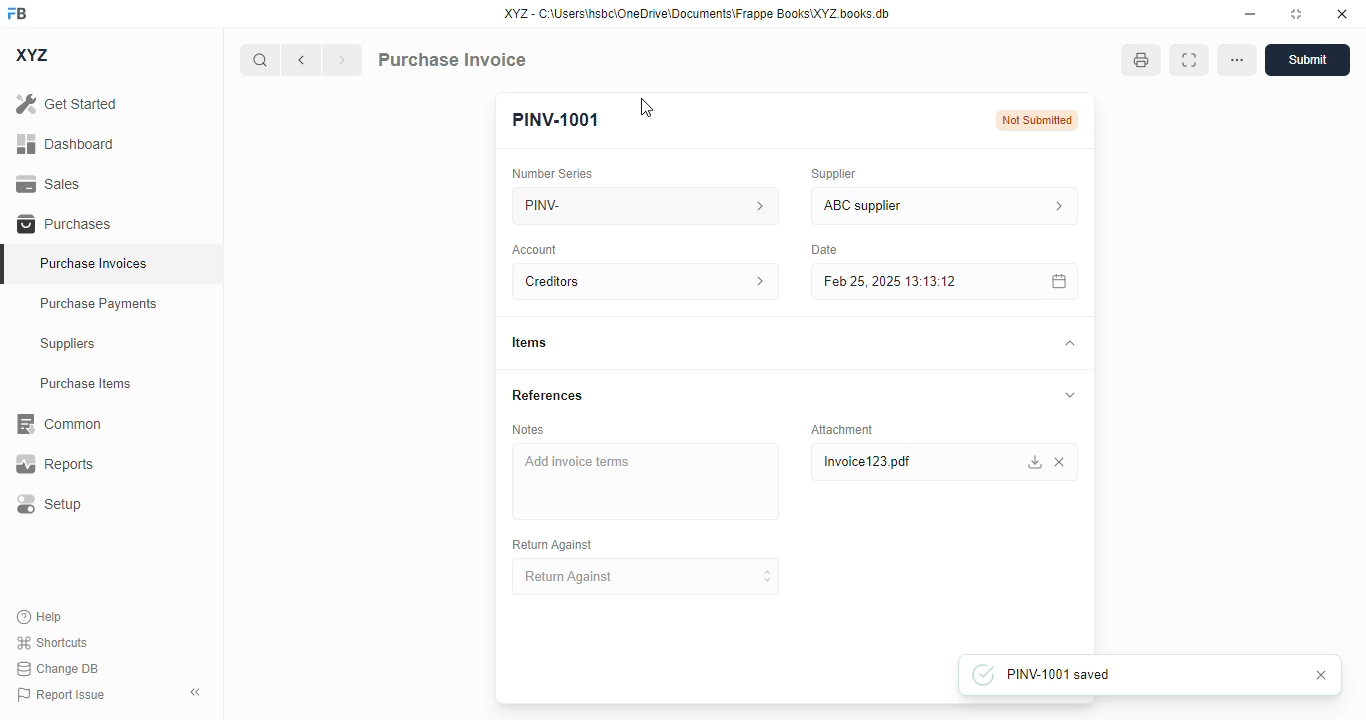  I want to click on reports, so click(55, 464).